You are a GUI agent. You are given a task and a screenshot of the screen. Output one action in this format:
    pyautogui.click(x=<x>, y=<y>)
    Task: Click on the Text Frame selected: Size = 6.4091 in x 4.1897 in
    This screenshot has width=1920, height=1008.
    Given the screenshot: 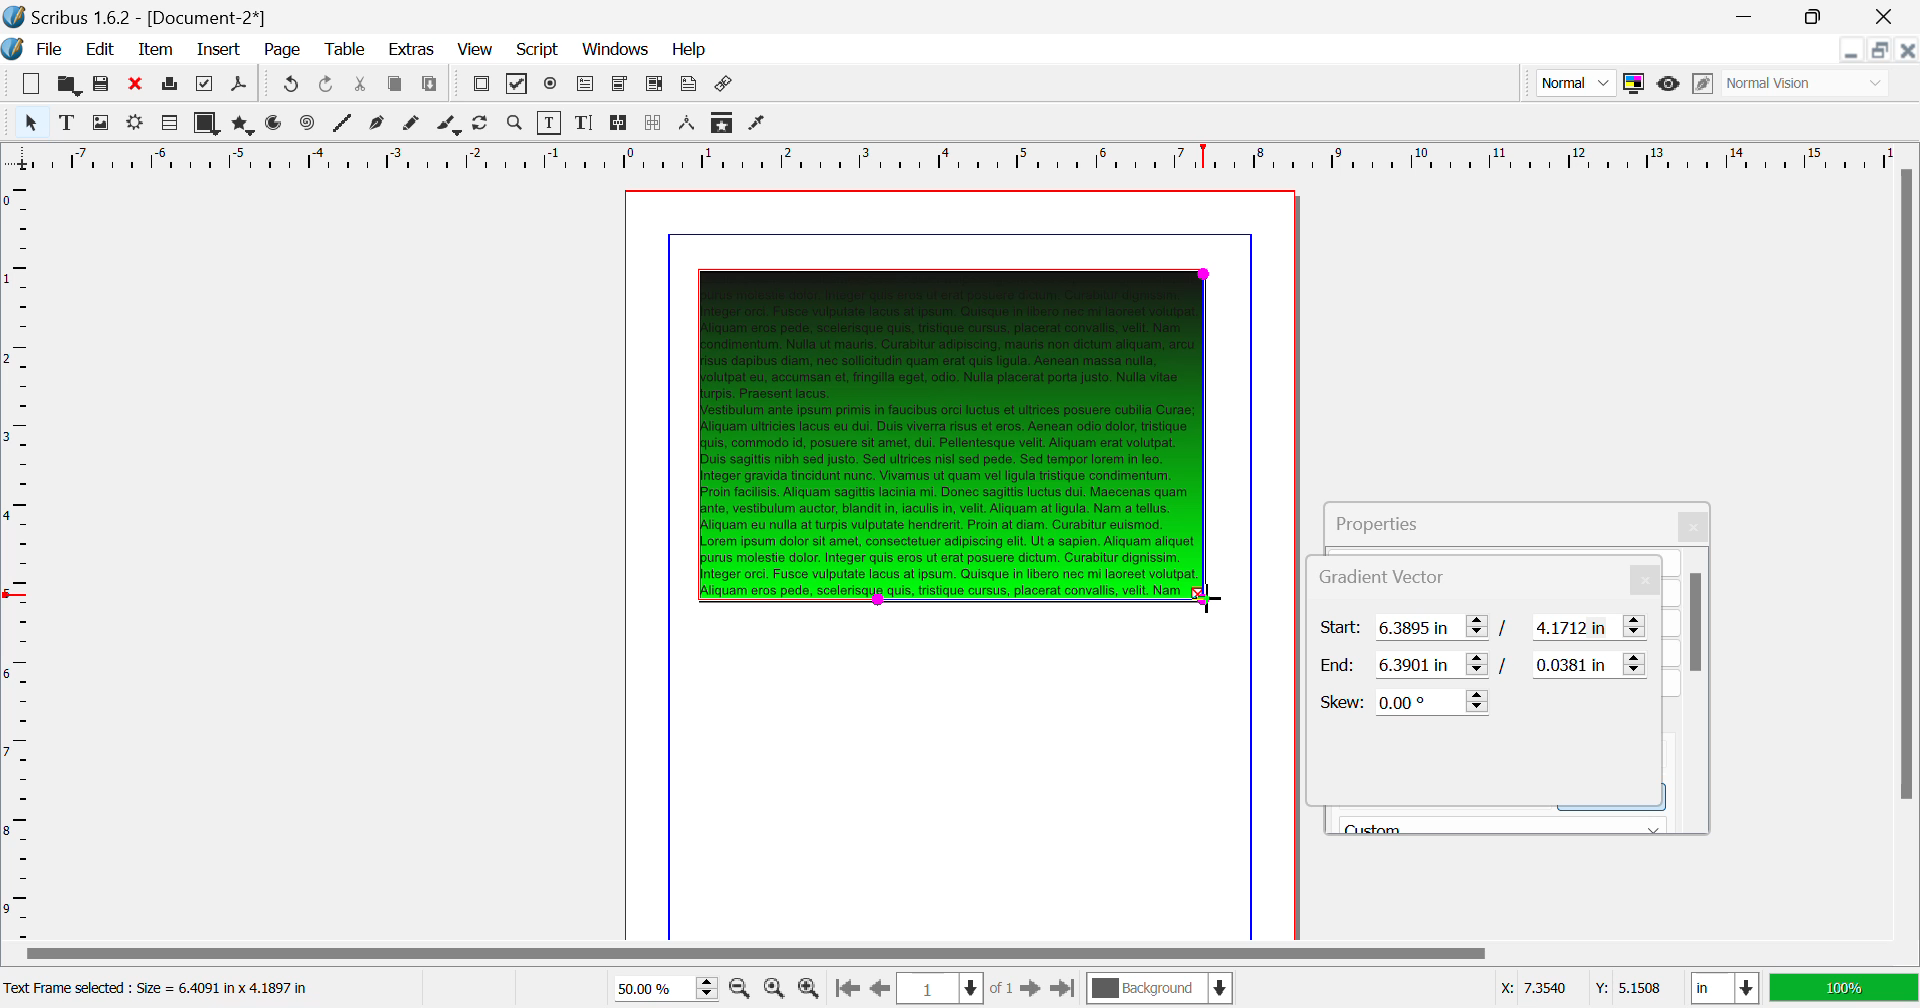 What is the action you would take?
    pyautogui.click(x=161, y=989)
    